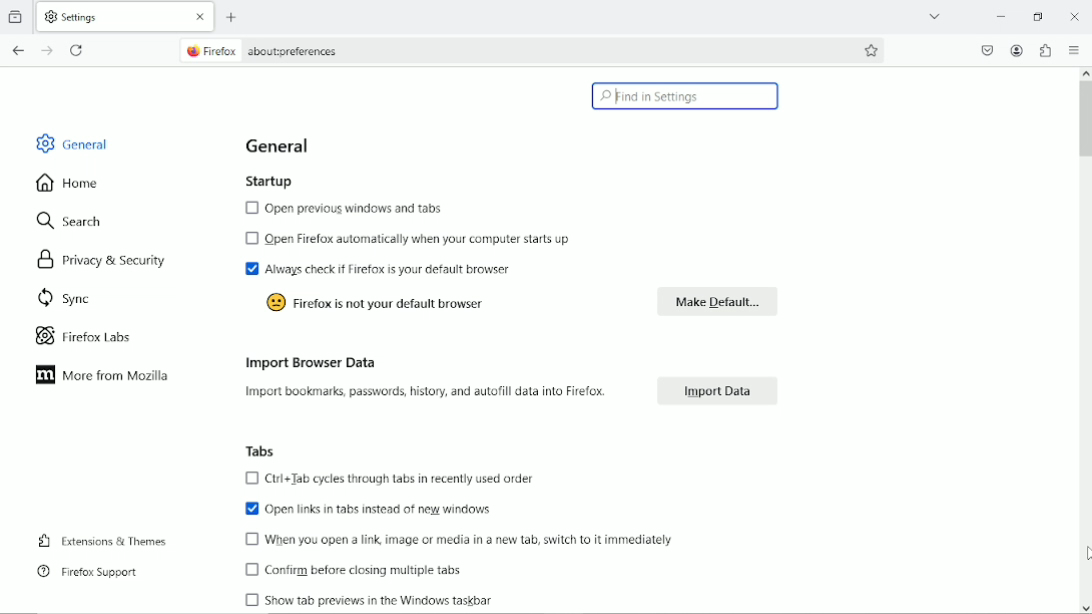  What do you see at coordinates (98, 336) in the screenshot?
I see `Firefox labs` at bounding box center [98, 336].